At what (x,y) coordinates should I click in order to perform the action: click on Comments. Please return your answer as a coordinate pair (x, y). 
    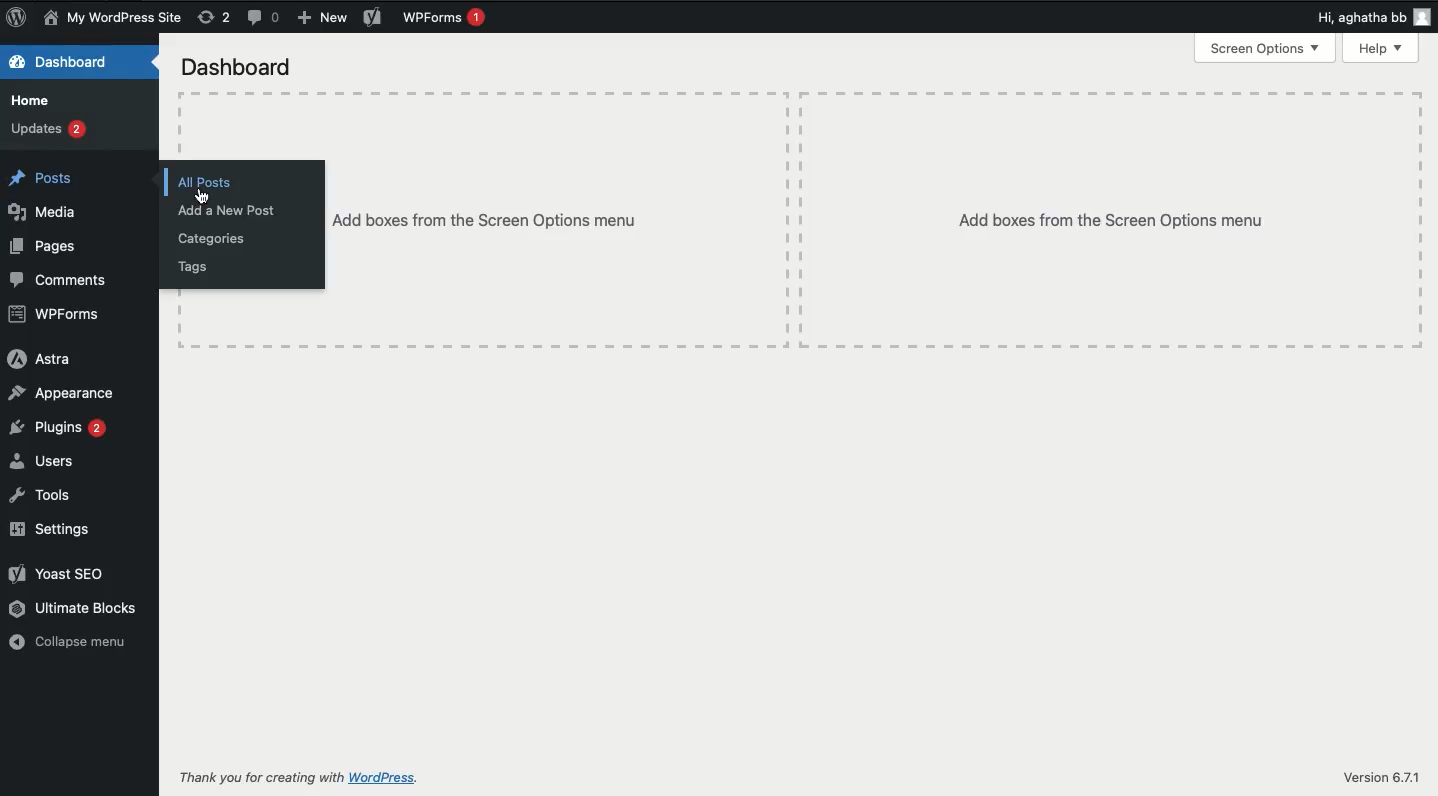
    Looking at the image, I should click on (63, 282).